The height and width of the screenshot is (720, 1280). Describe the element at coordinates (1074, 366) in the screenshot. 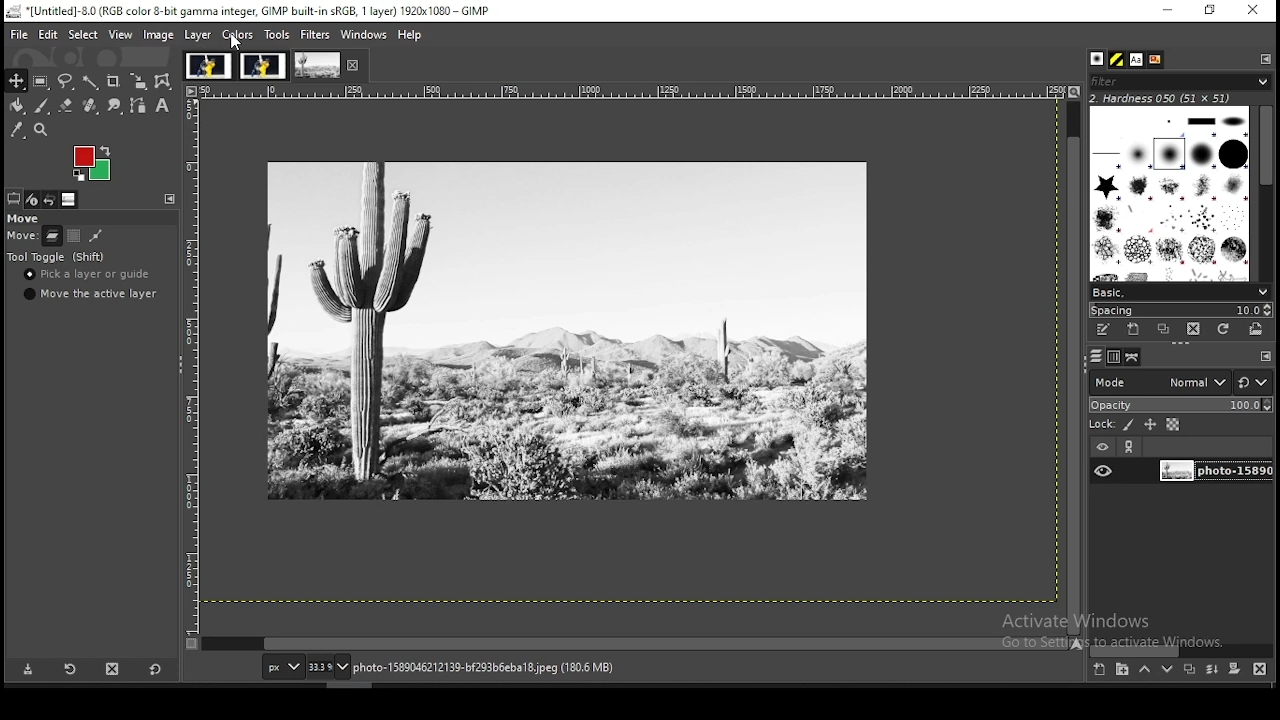

I see `scroll bar` at that location.